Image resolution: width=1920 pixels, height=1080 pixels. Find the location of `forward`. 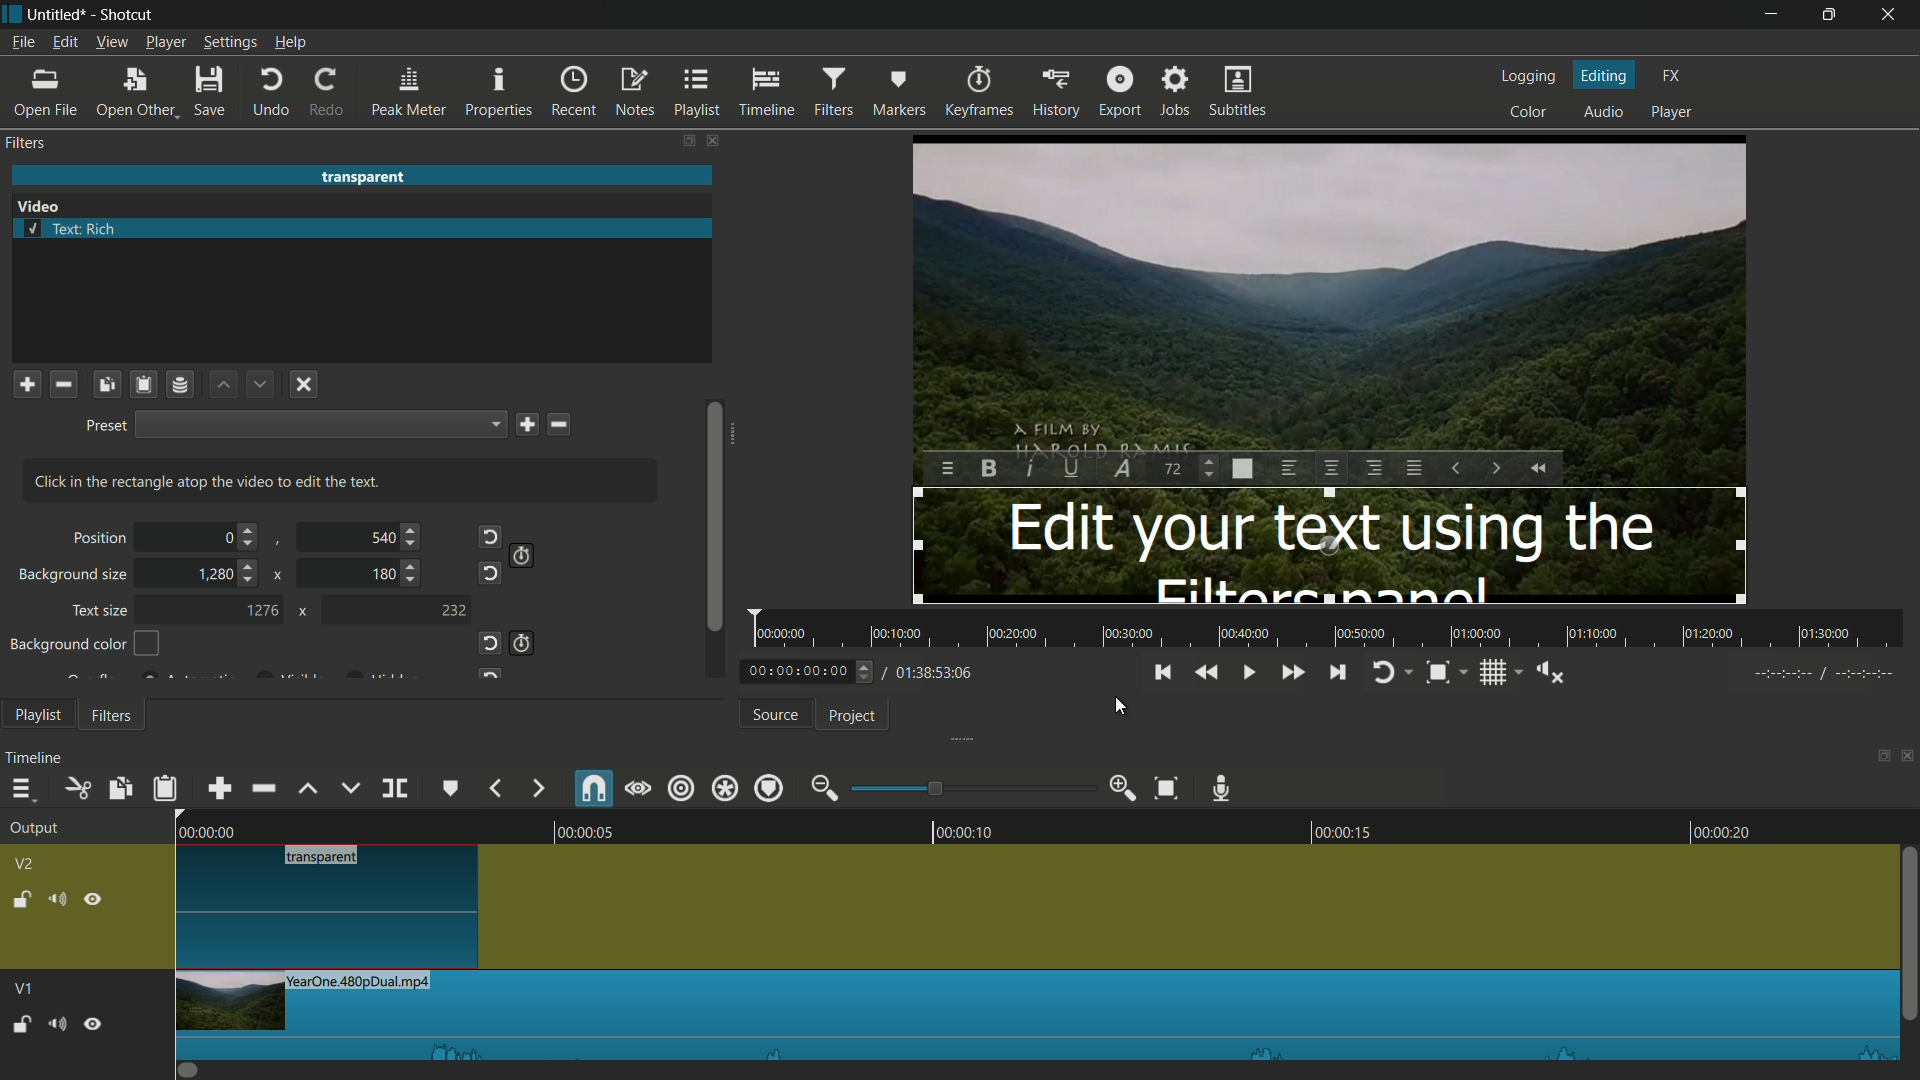

forward is located at coordinates (1495, 468).